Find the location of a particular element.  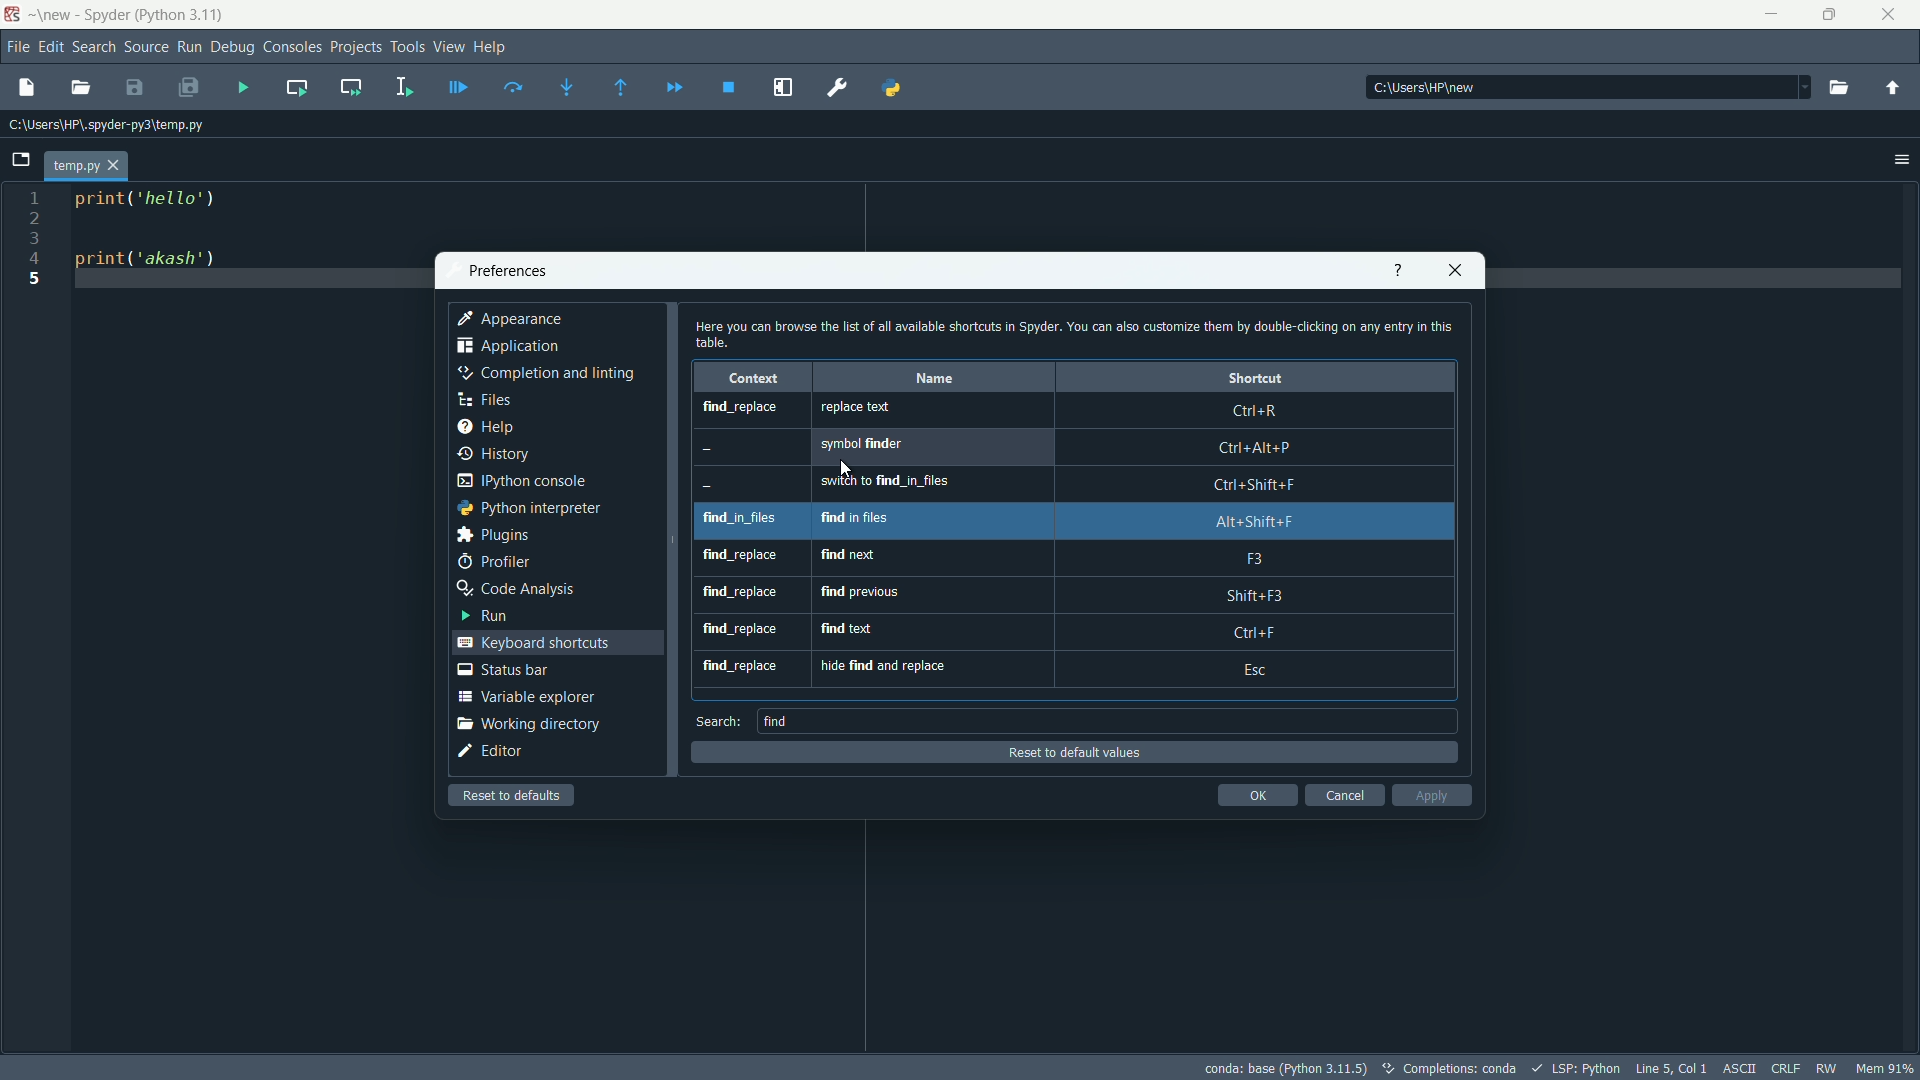

run is located at coordinates (491, 616).